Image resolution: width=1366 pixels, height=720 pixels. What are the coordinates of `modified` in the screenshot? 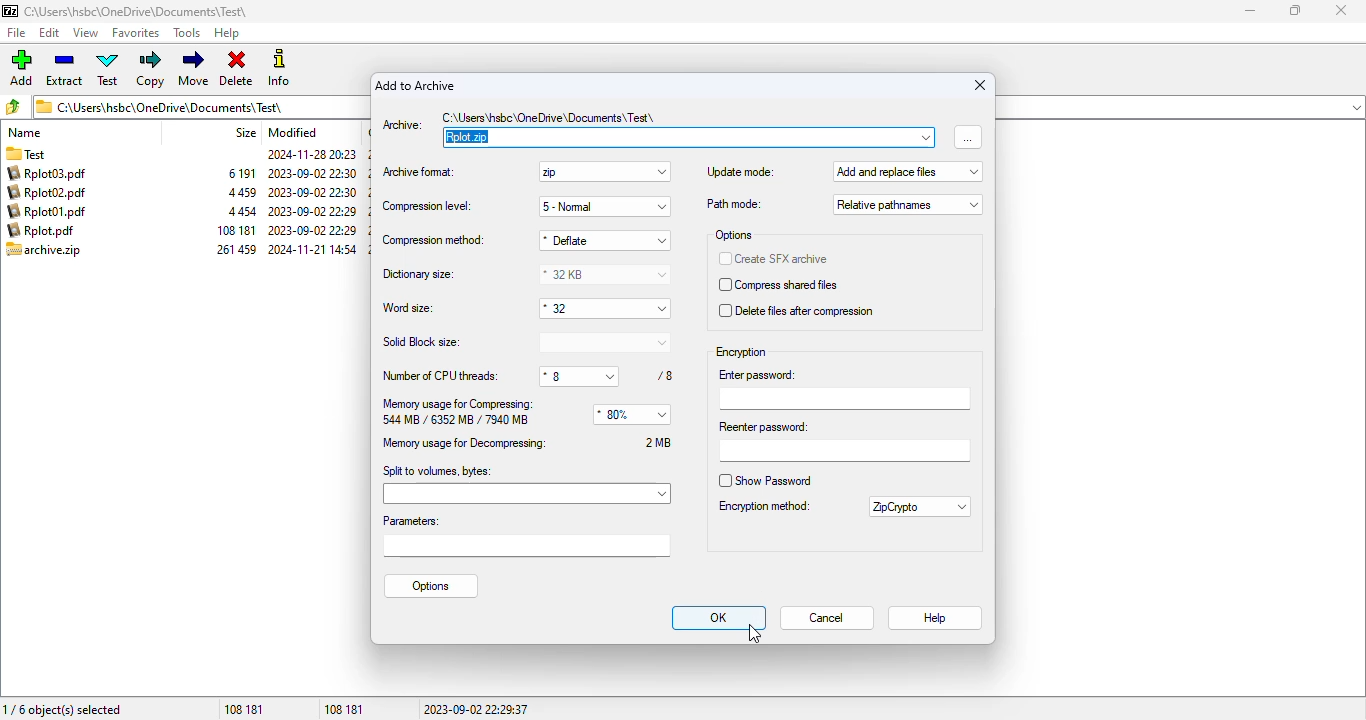 It's located at (293, 132).